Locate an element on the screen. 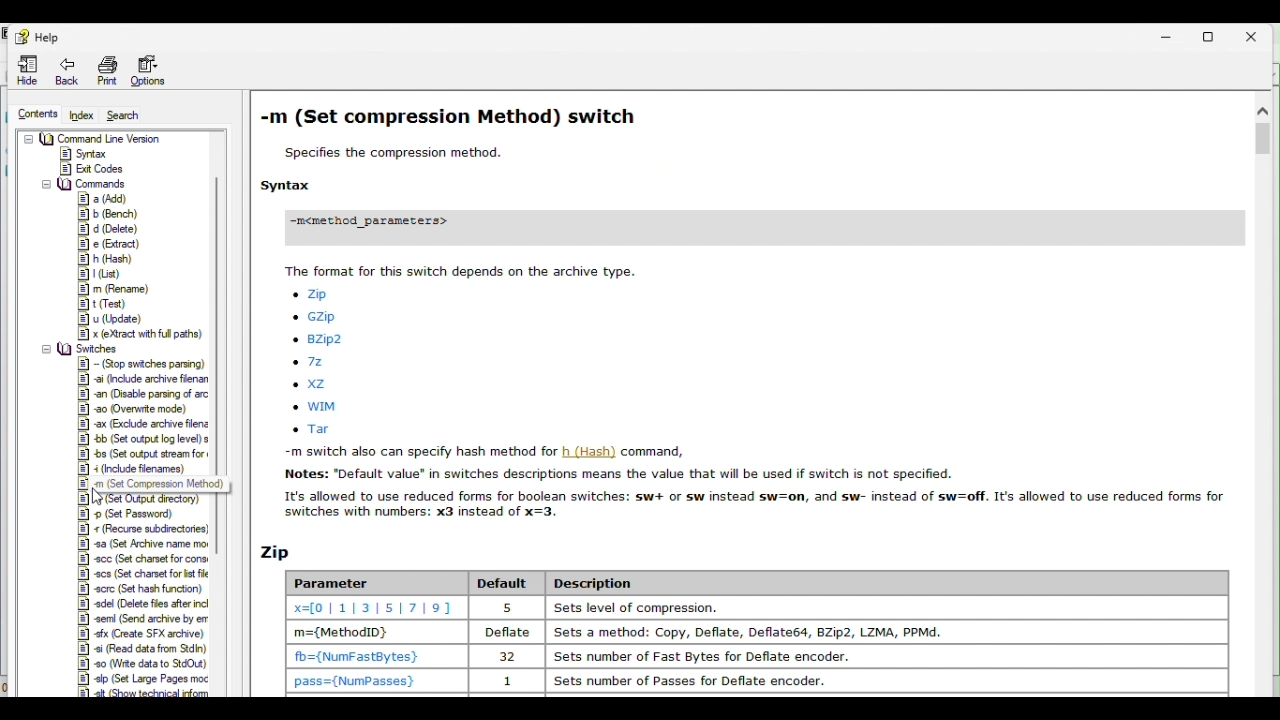 Image resolution: width=1280 pixels, height=720 pixels. zip is located at coordinates (315, 294).